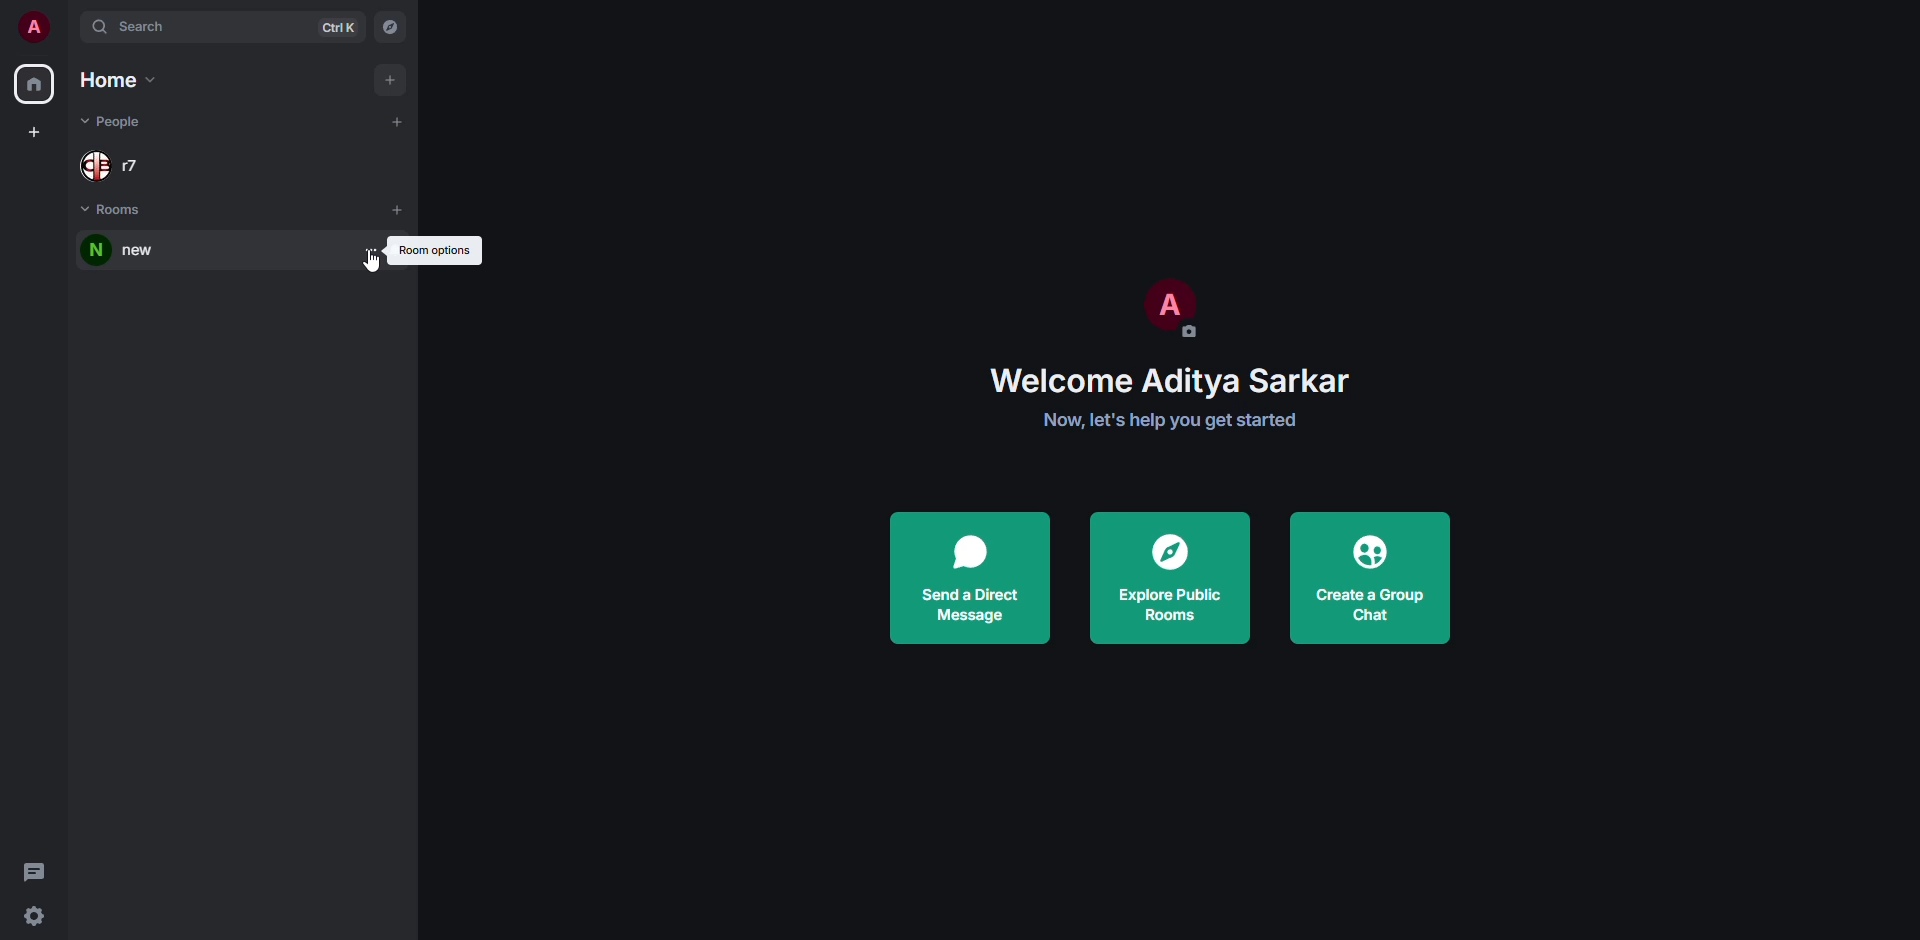 The image size is (1920, 940). I want to click on add, so click(398, 209).